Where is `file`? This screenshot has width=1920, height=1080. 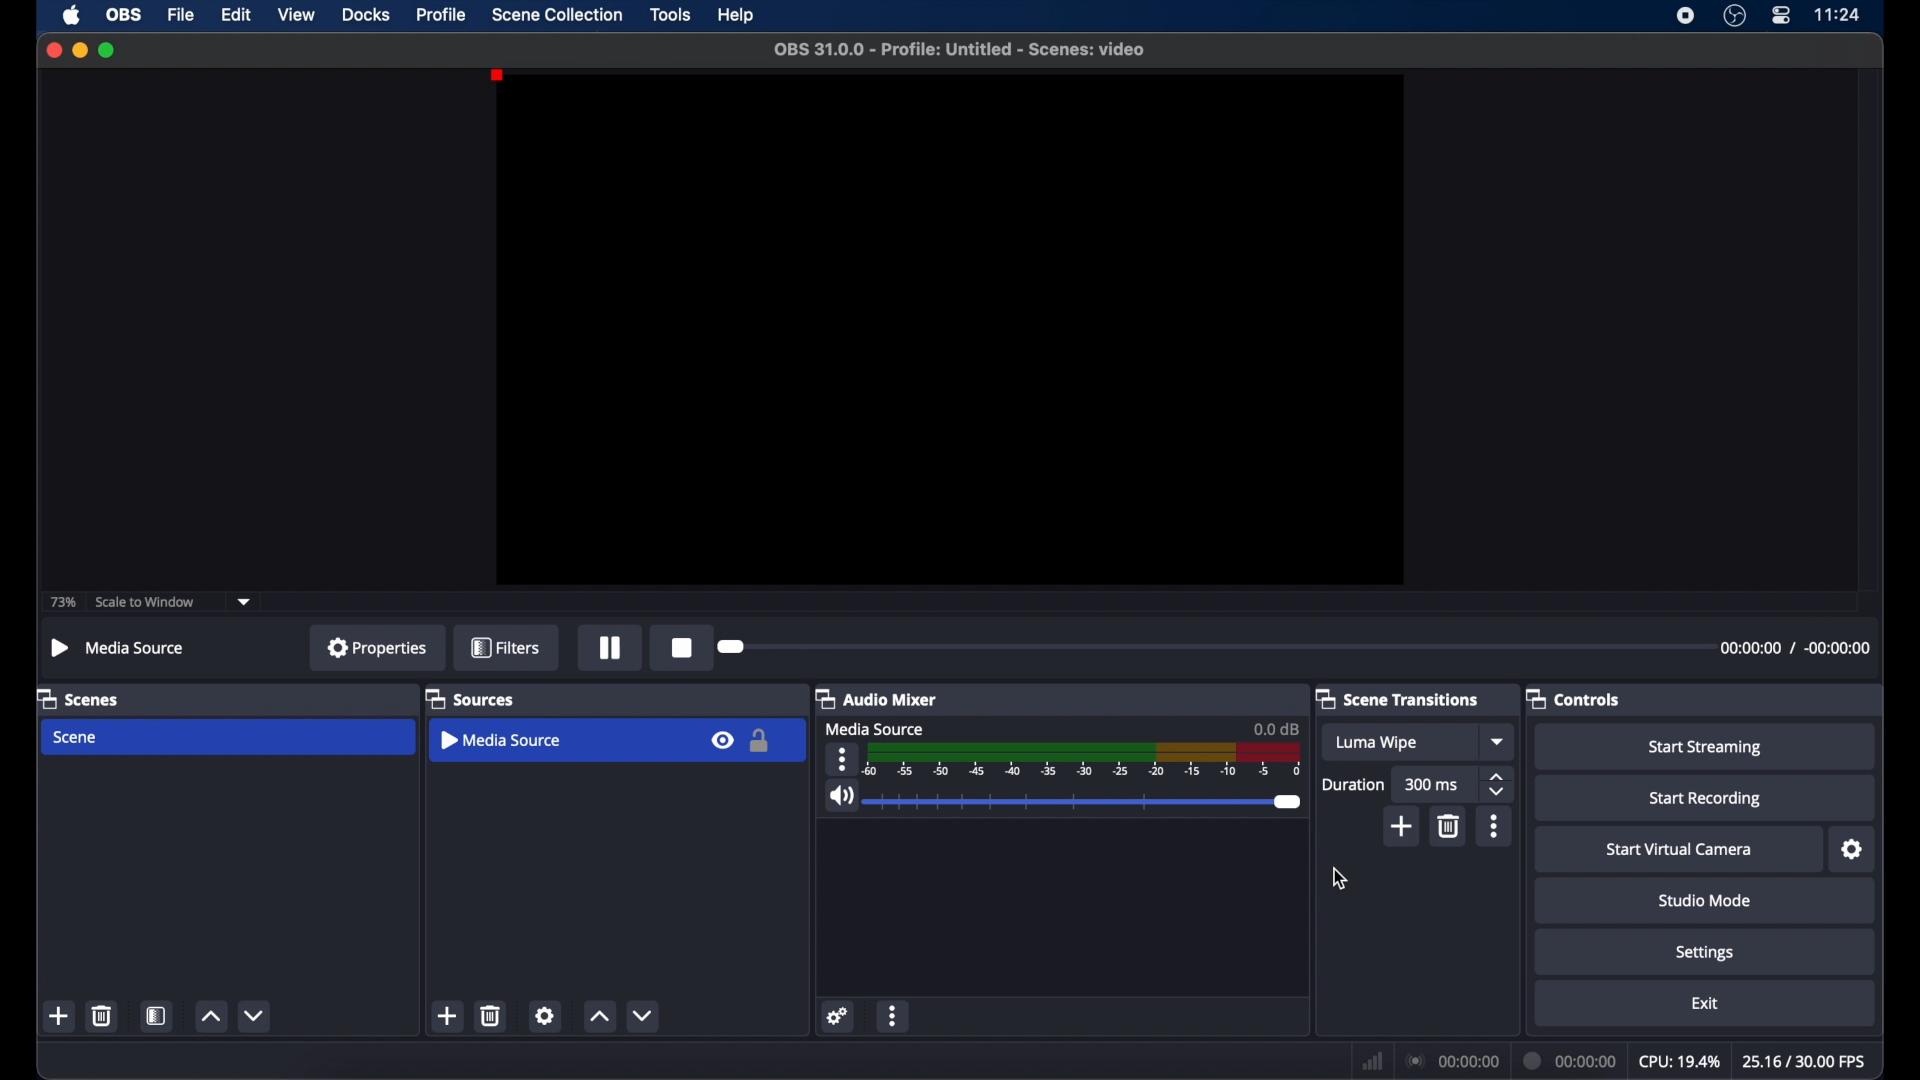 file is located at coordinates (182, 15).